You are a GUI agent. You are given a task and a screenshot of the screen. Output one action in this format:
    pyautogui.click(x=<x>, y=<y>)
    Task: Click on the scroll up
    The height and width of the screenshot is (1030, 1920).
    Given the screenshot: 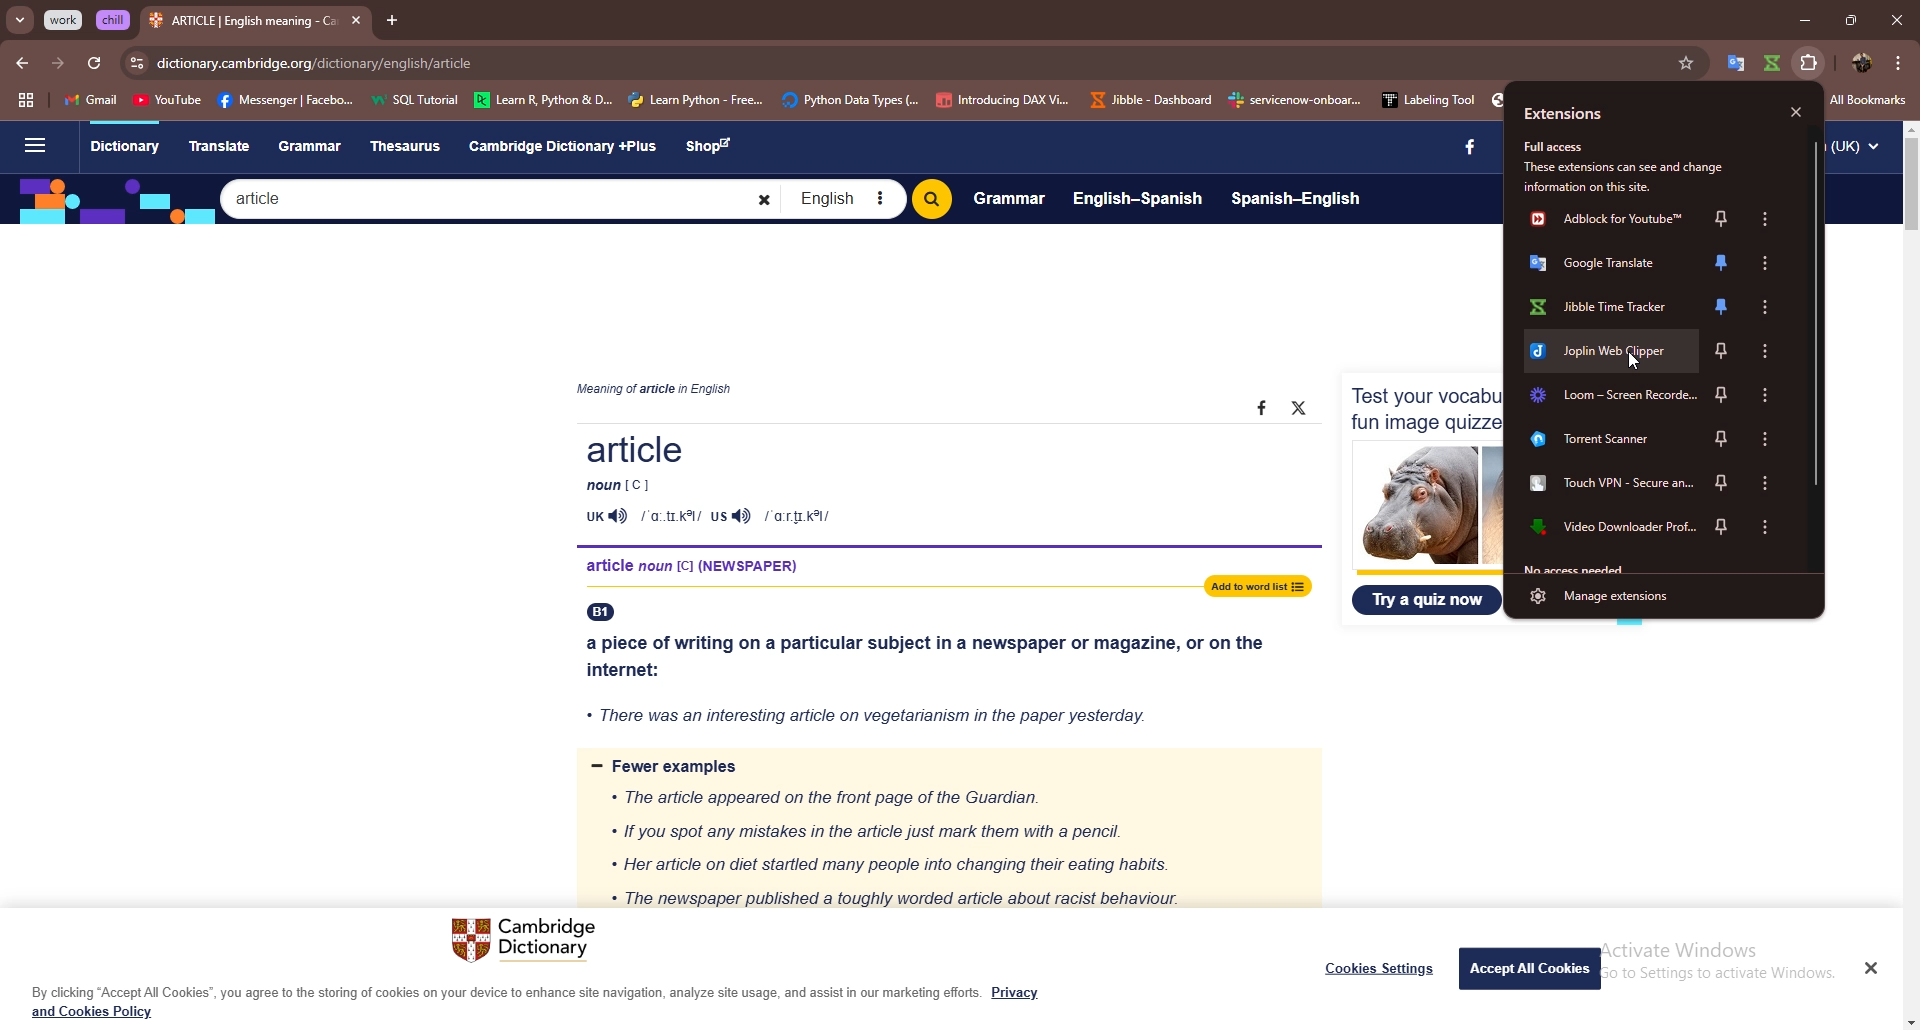 What is the action you would take?
    pyautogui.click(x=1908, y=128)
    